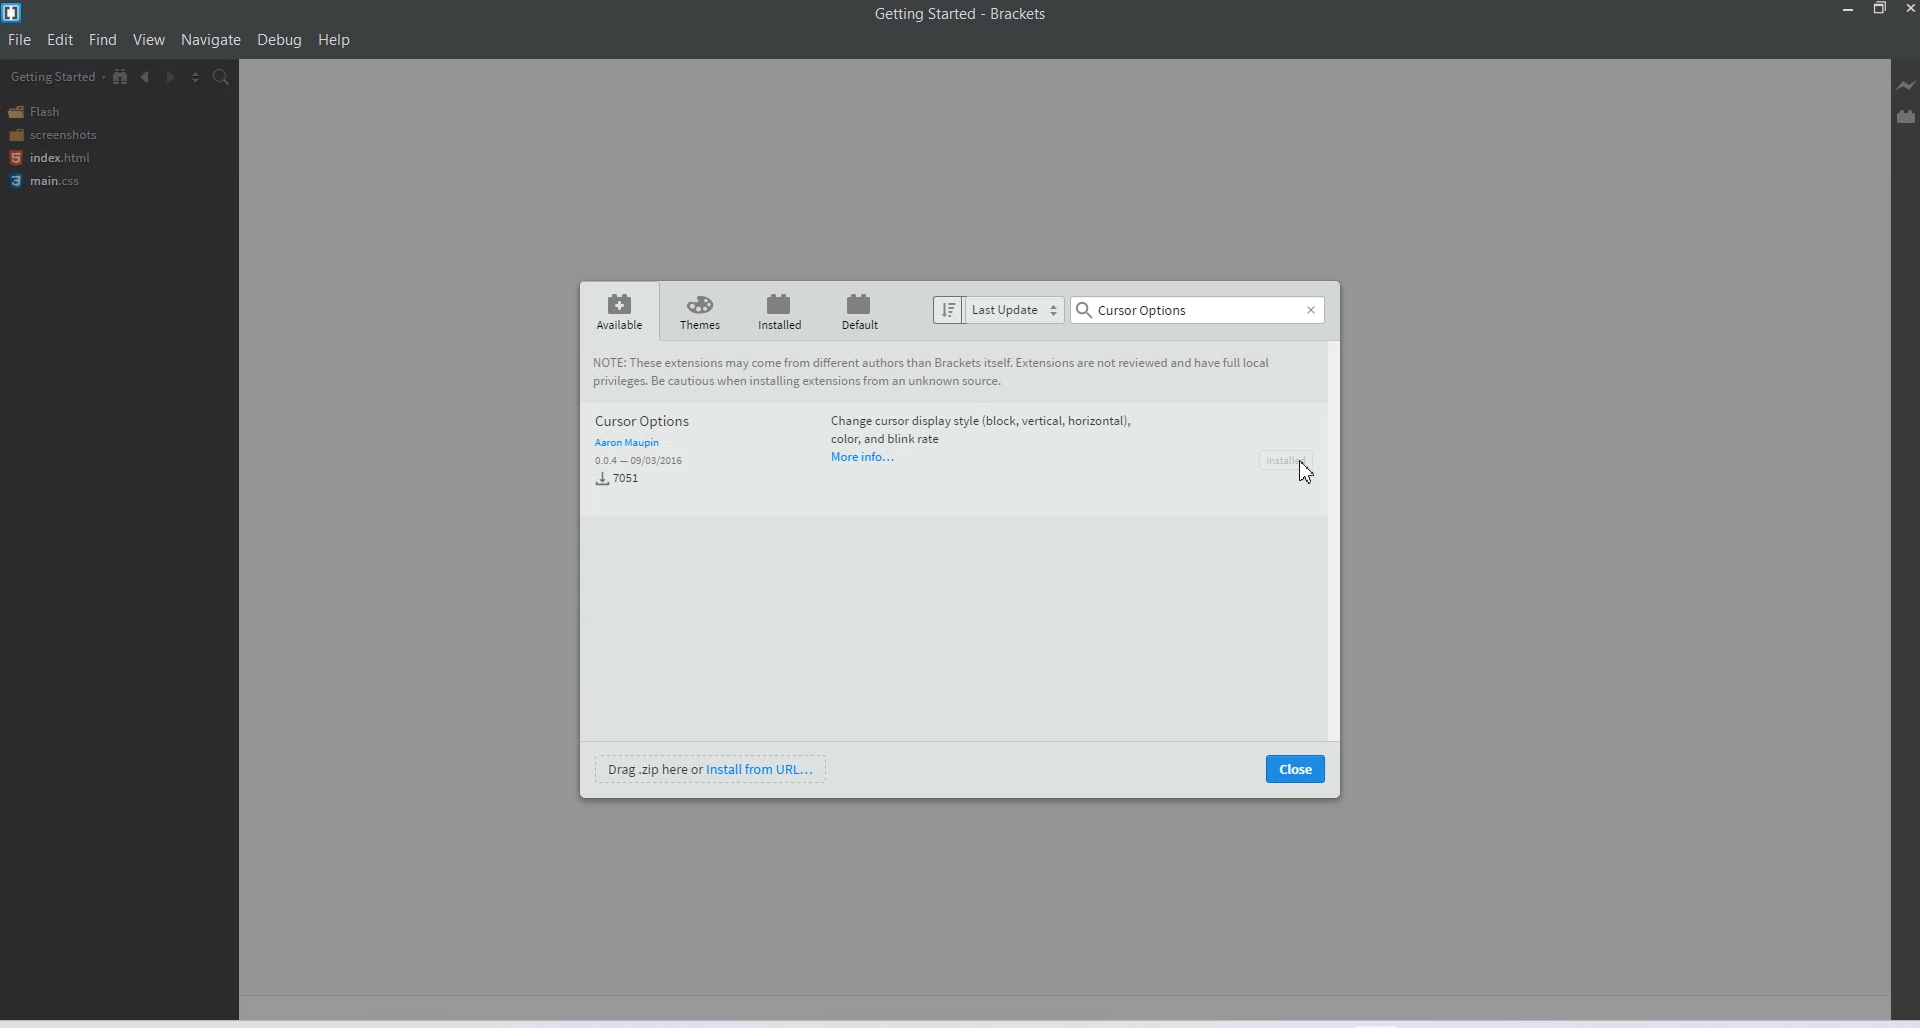  Describe the element at coordinates (52, 134) in the screenshot. I see `Screenshots` at that location.